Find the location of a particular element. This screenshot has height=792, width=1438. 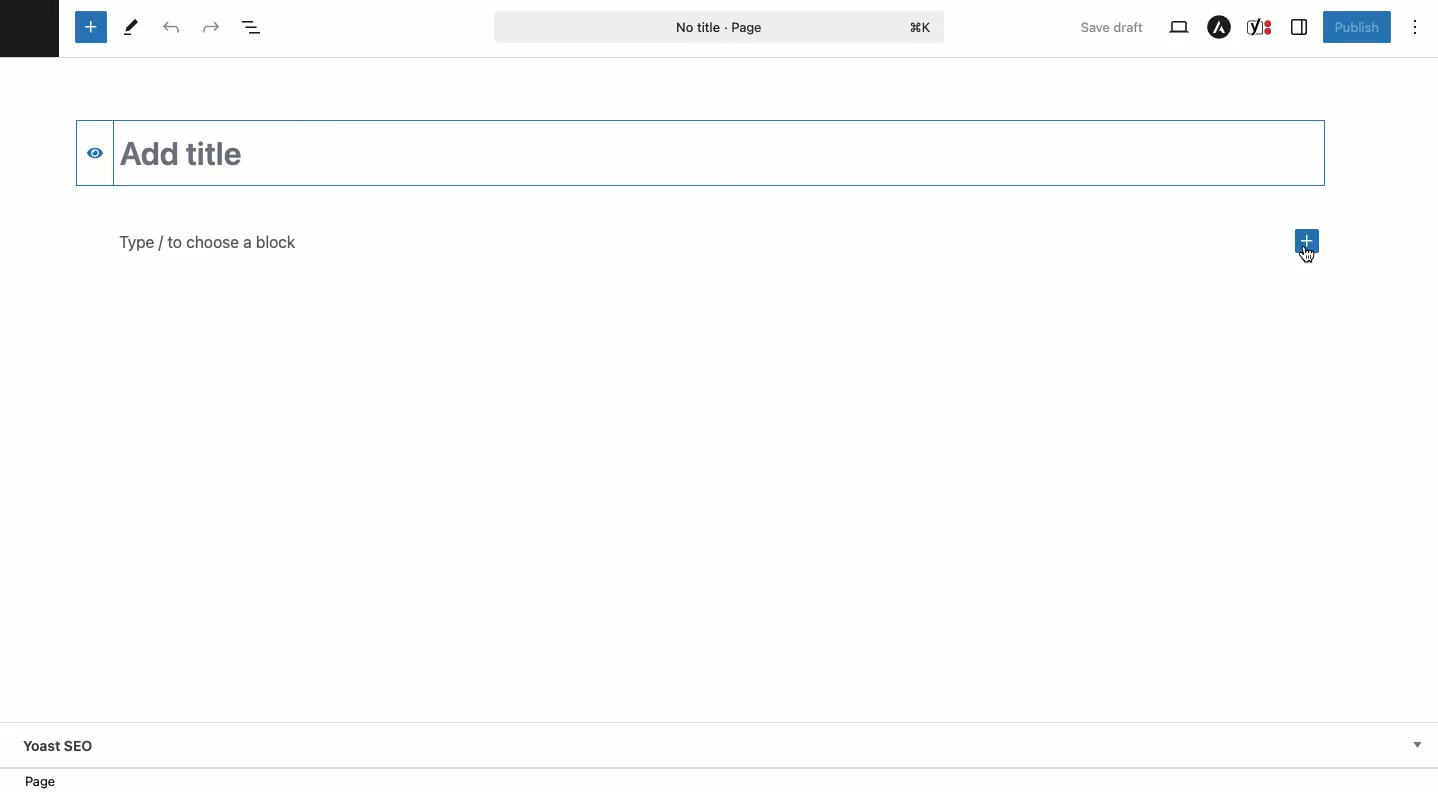

Sidebar is located at coordinates (1300, 27).